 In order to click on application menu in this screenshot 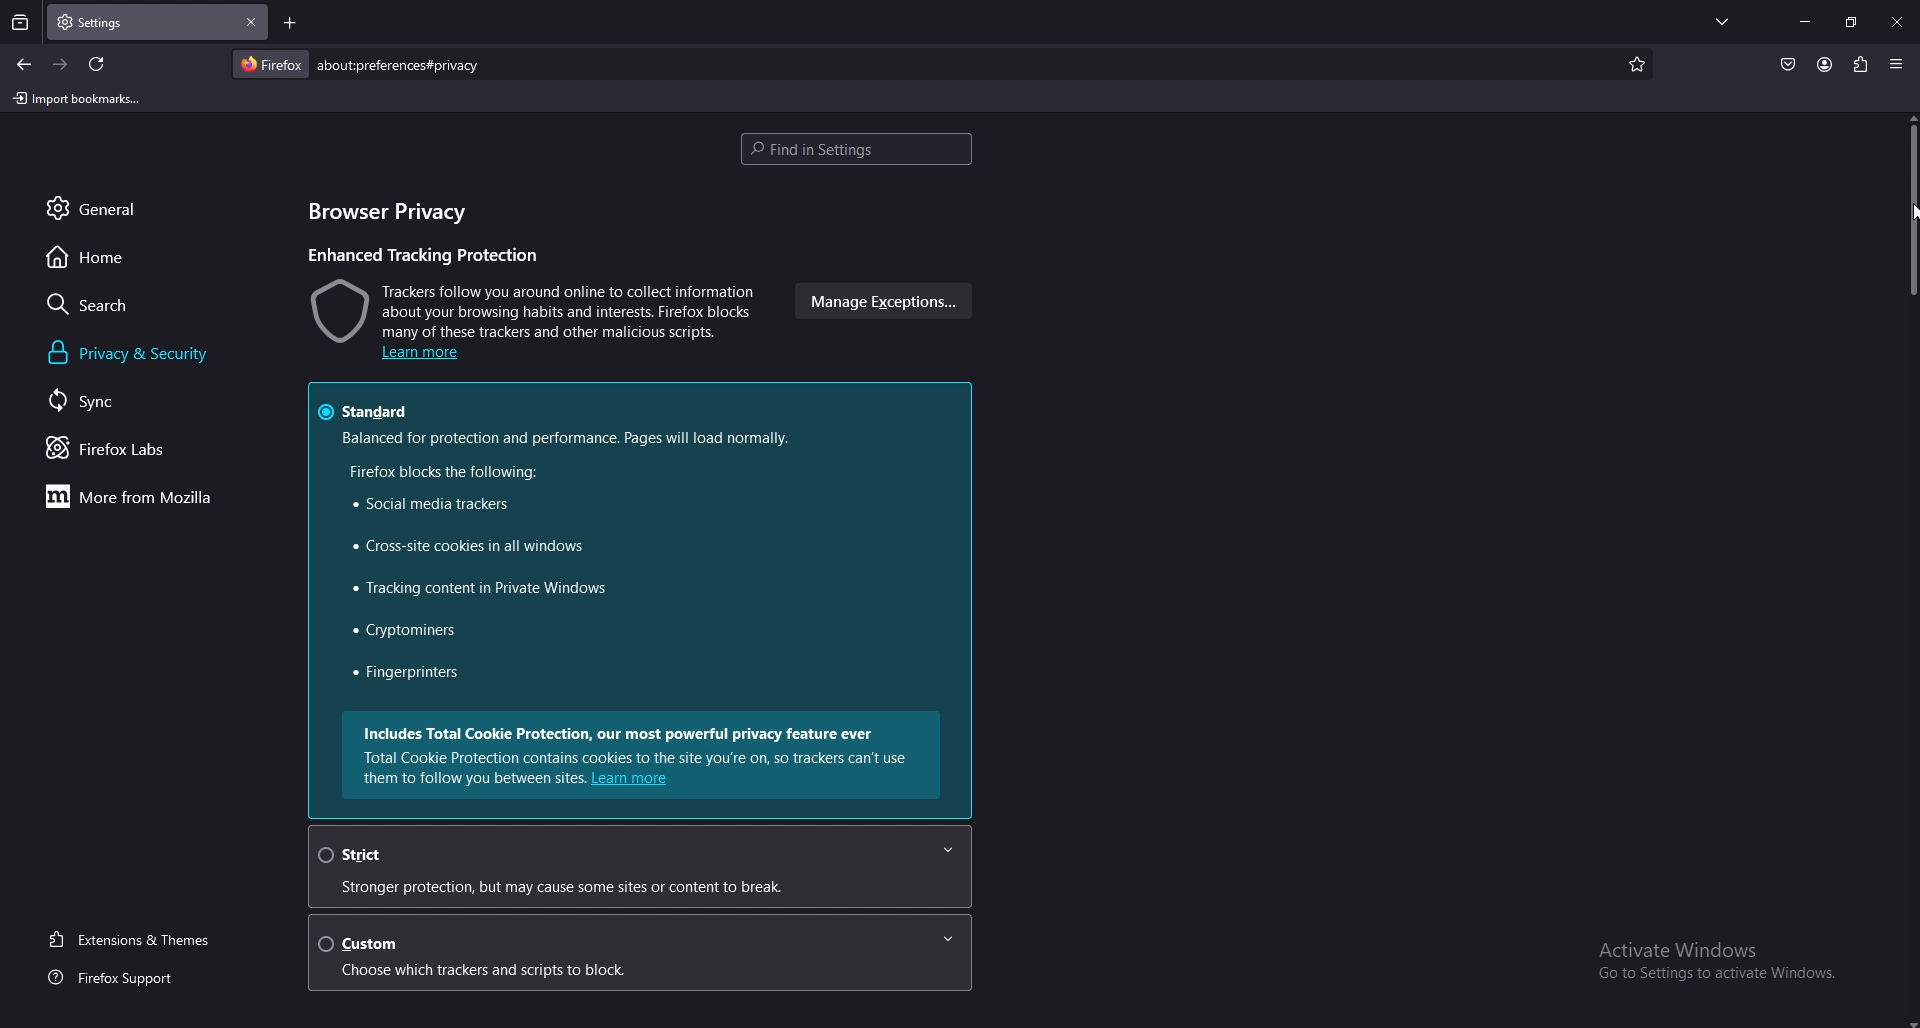, I will do `click(1897, 62)`.